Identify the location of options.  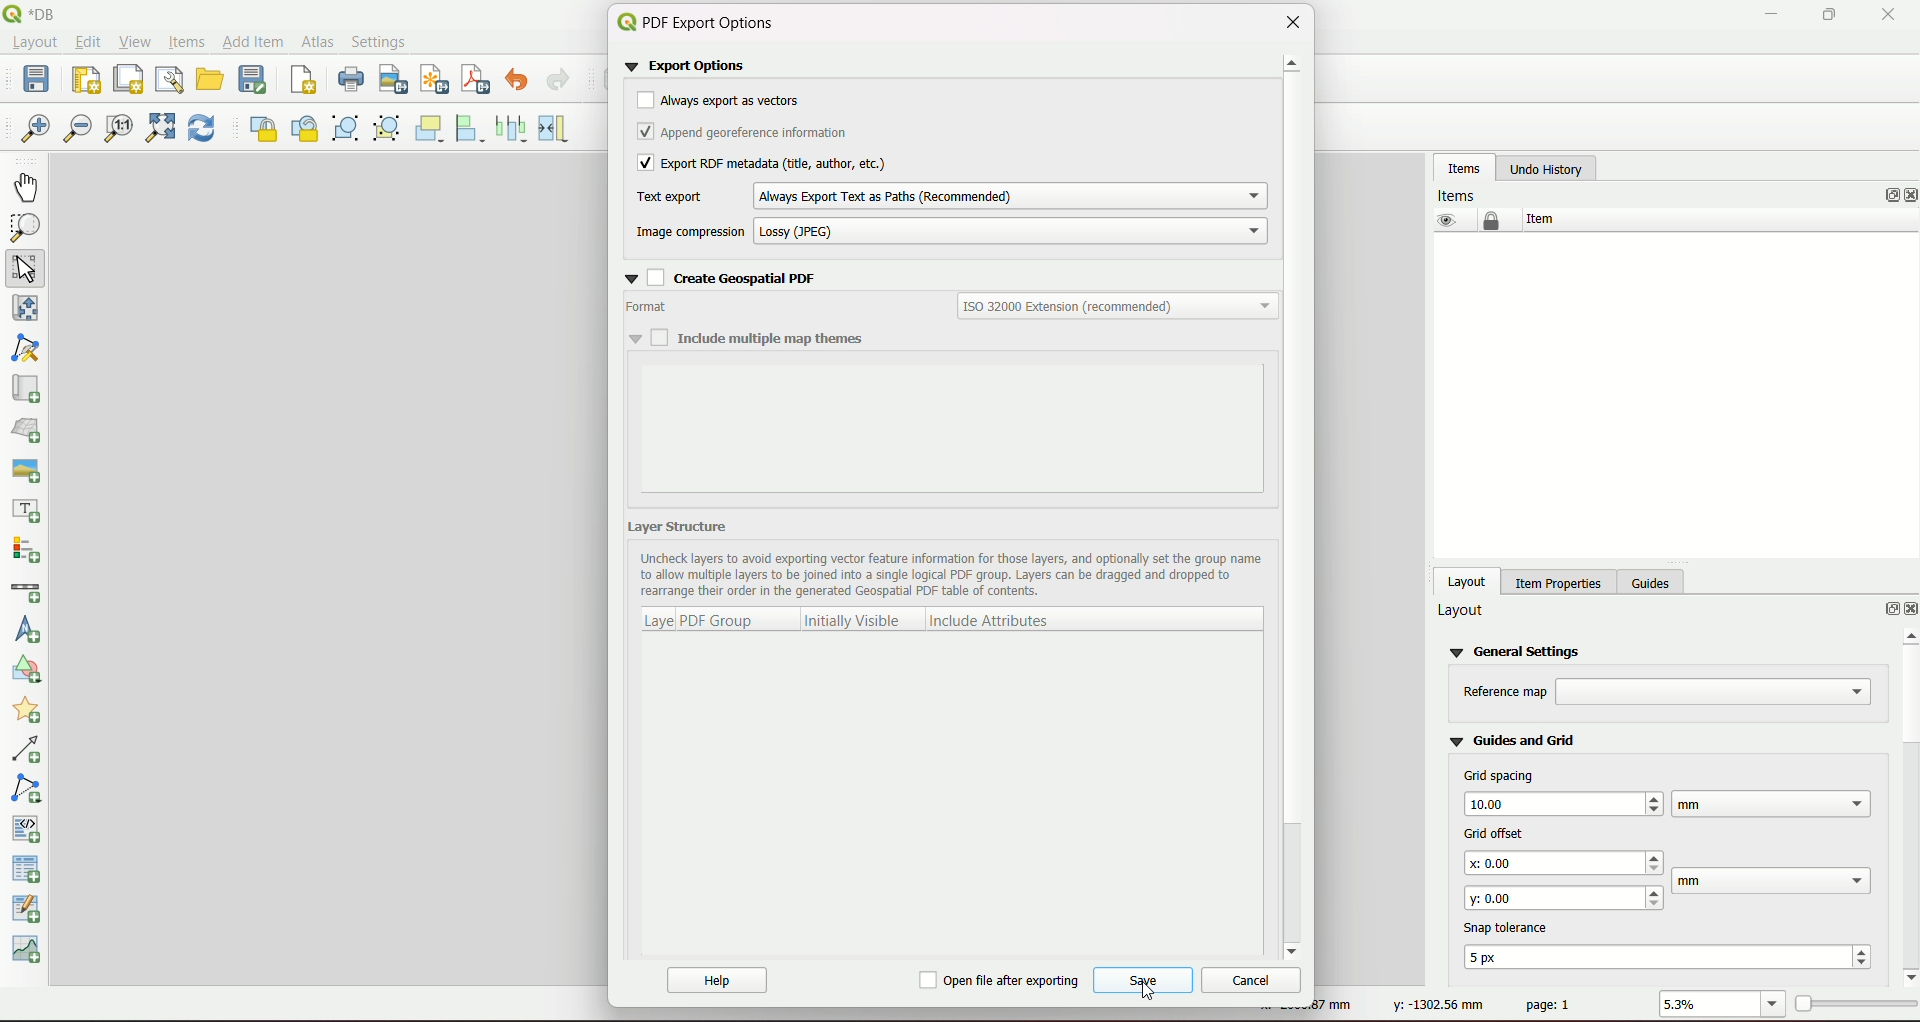
(1882, 611).